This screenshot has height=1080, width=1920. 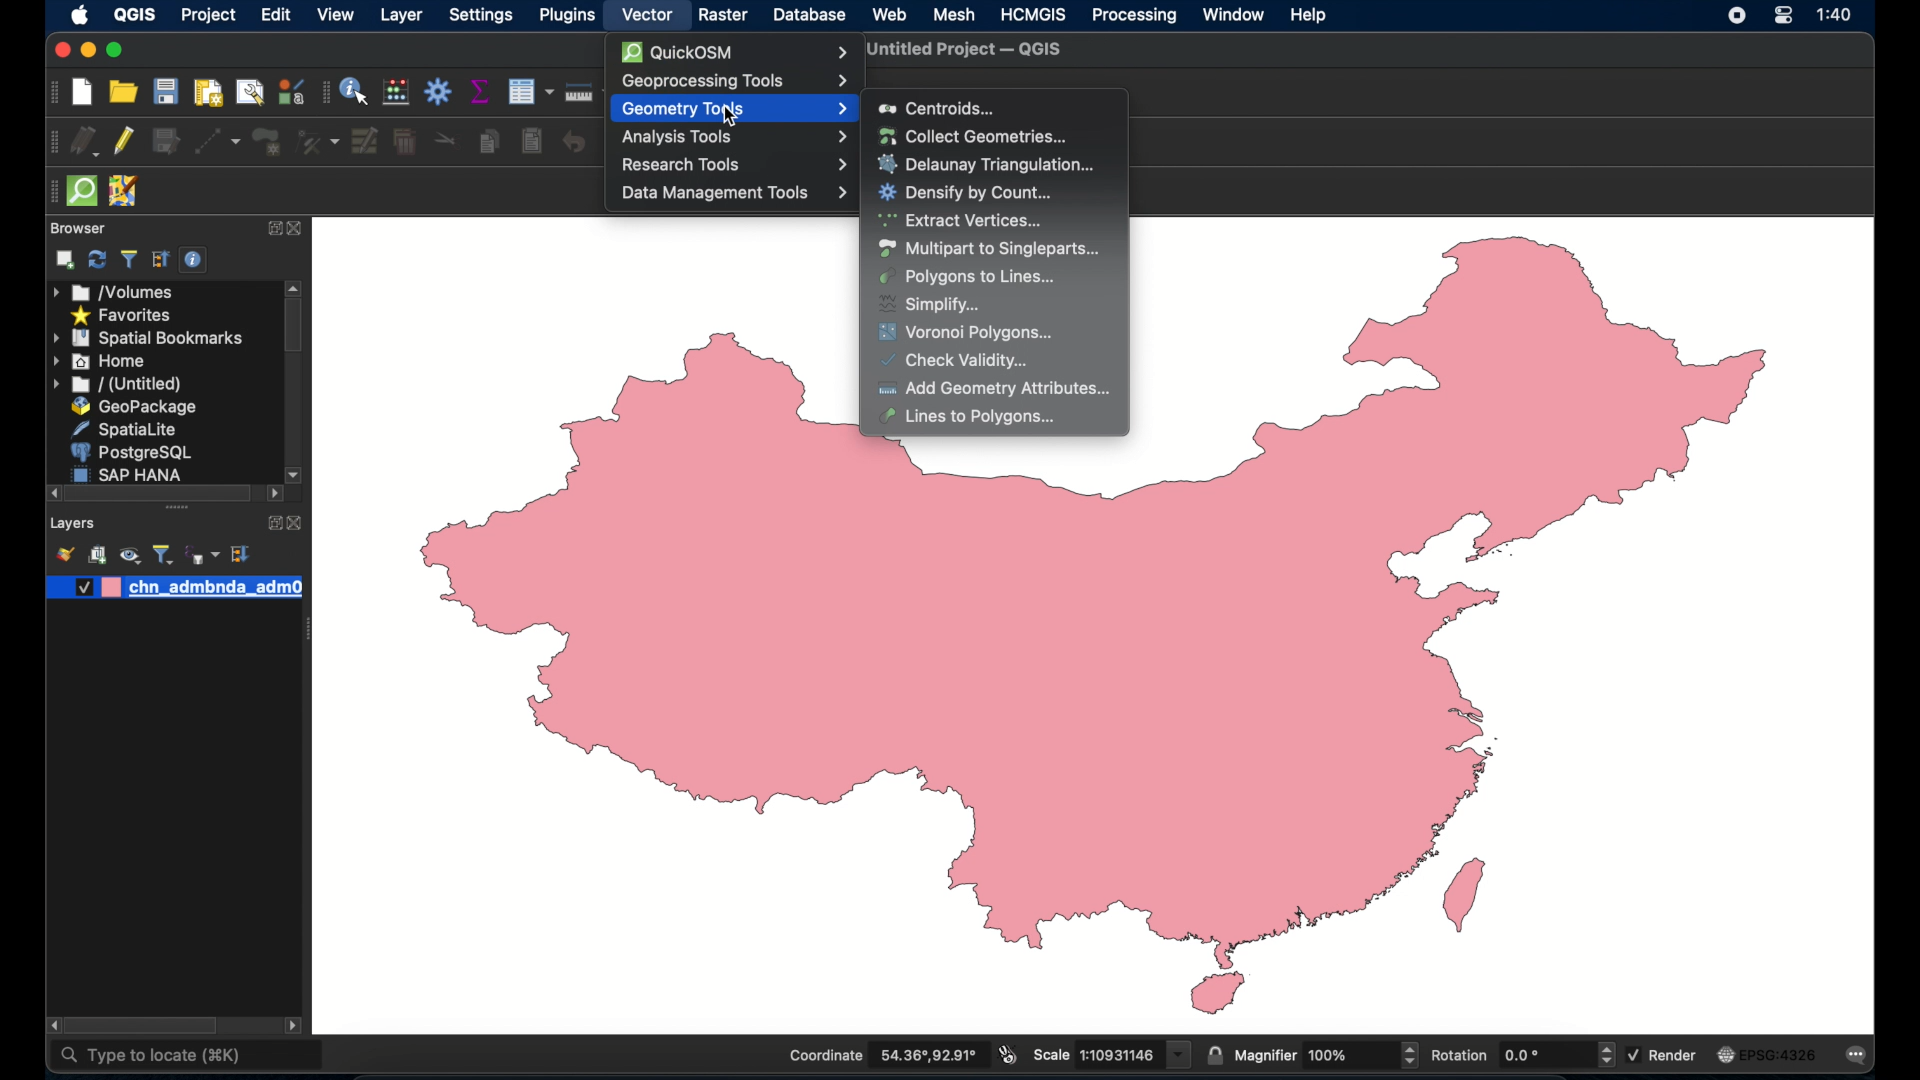 I want to click on scroll left arrow, so click(x=48, y=493).